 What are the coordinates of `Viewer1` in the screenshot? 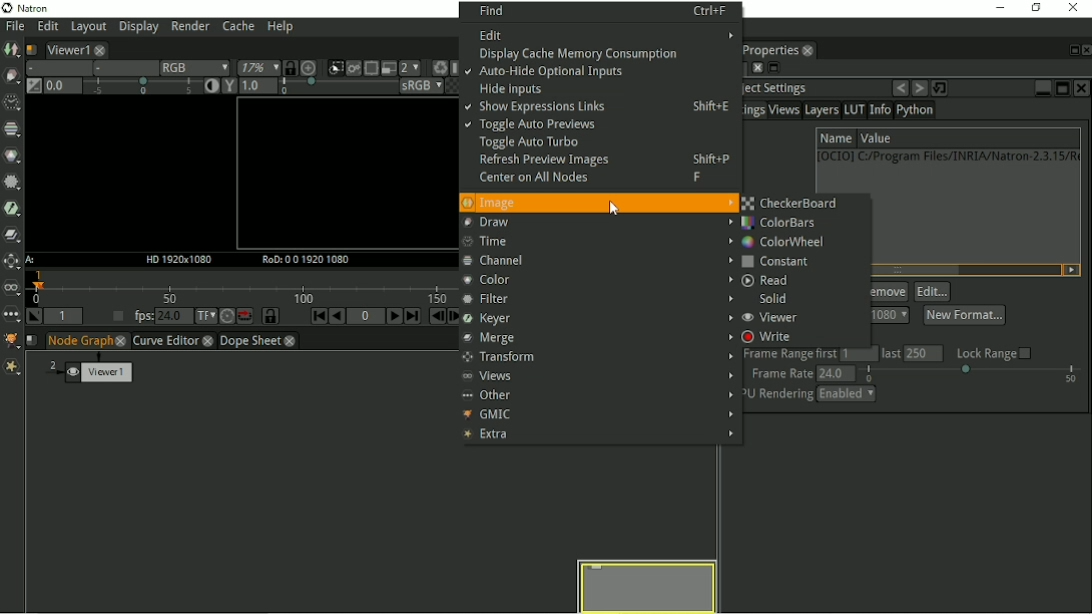 It's located at (94, 369).